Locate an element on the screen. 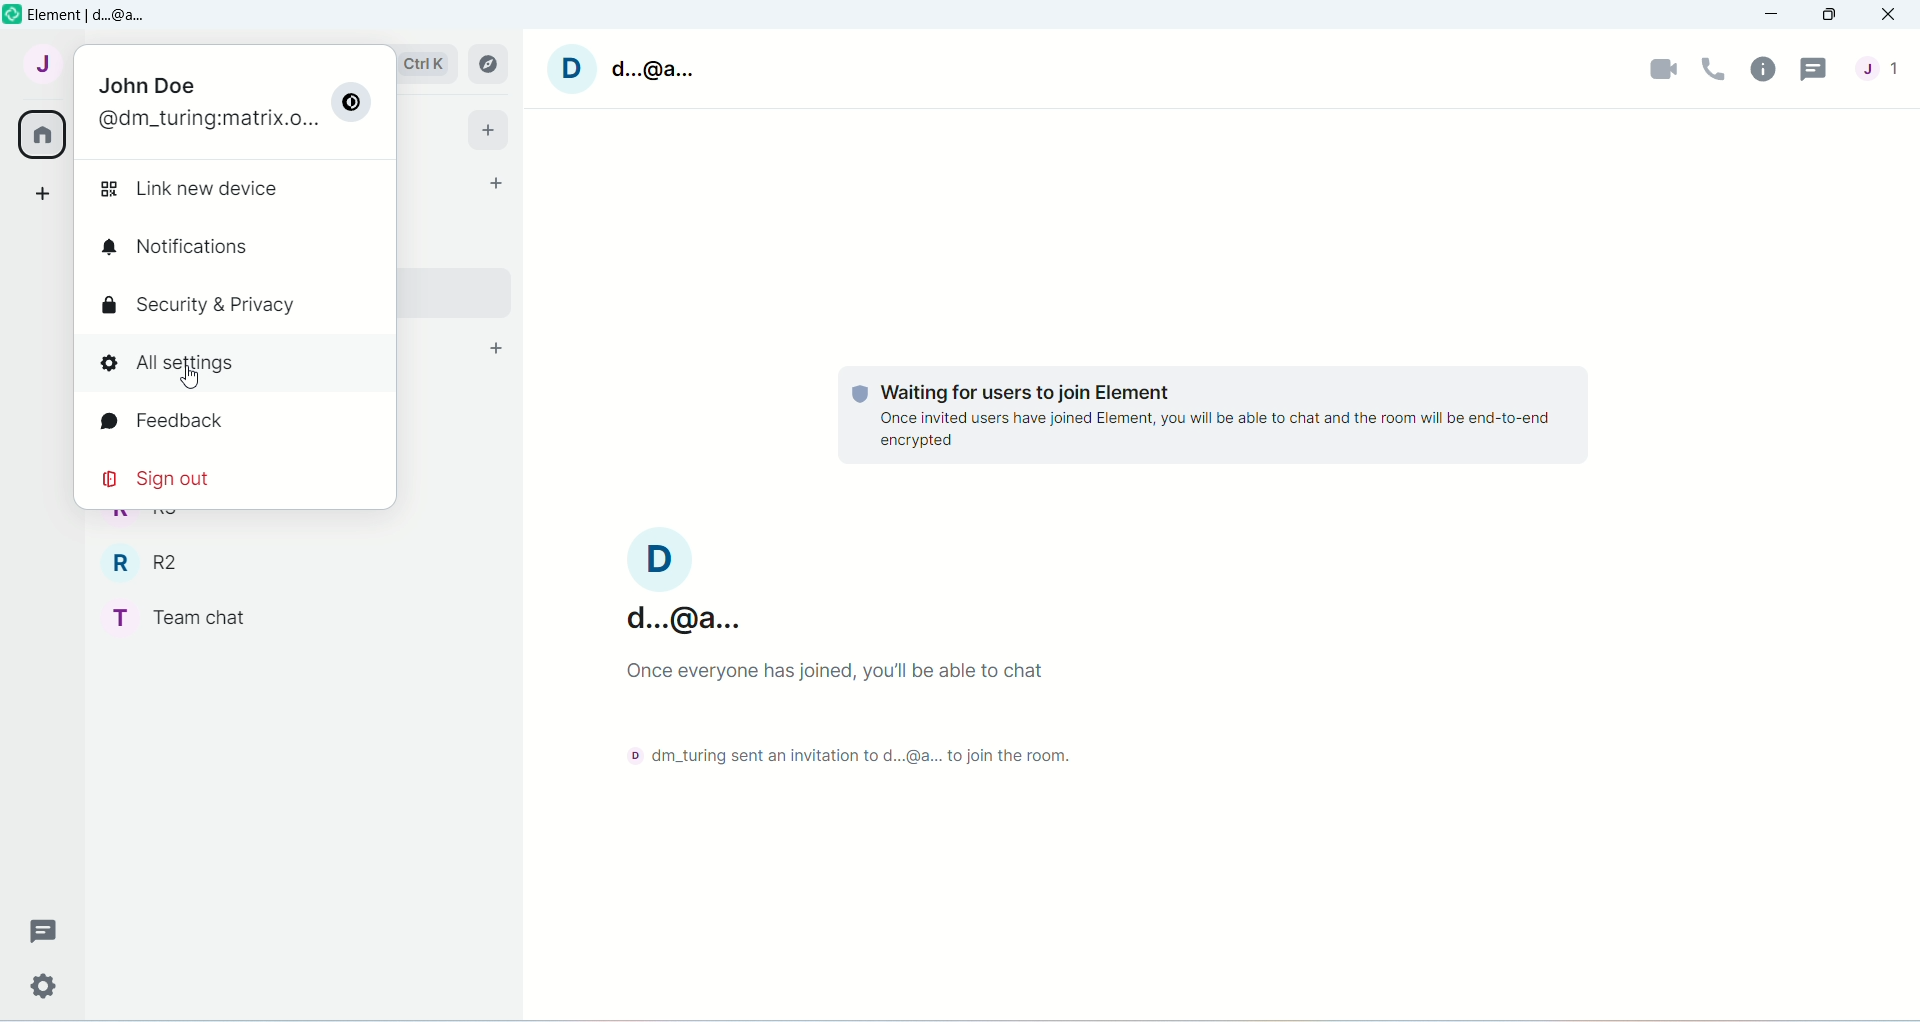 Image resolution: width=1920 pixels, height=1022 pixels. waiting for users to join element is located at coordinates (1045, 390).